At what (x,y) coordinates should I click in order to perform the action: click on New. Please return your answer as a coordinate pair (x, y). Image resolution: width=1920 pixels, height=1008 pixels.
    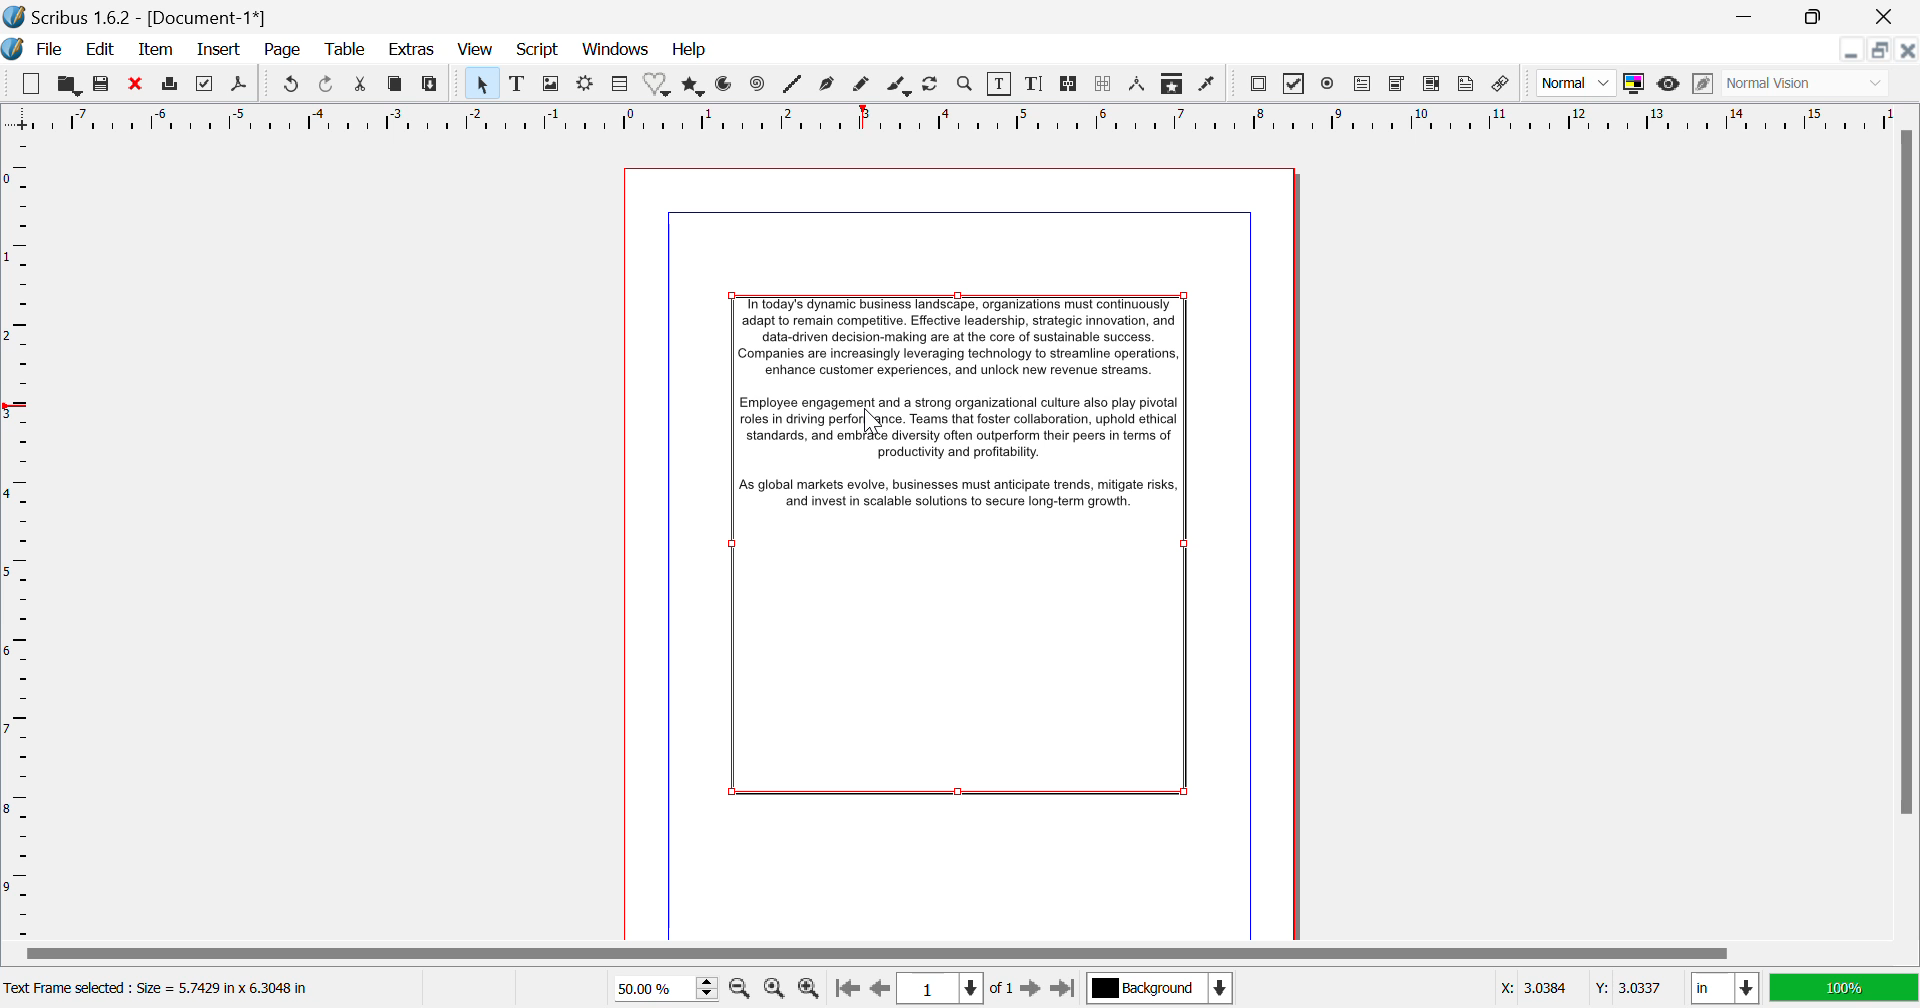
    Looking at the image, I should click on (30, 80).